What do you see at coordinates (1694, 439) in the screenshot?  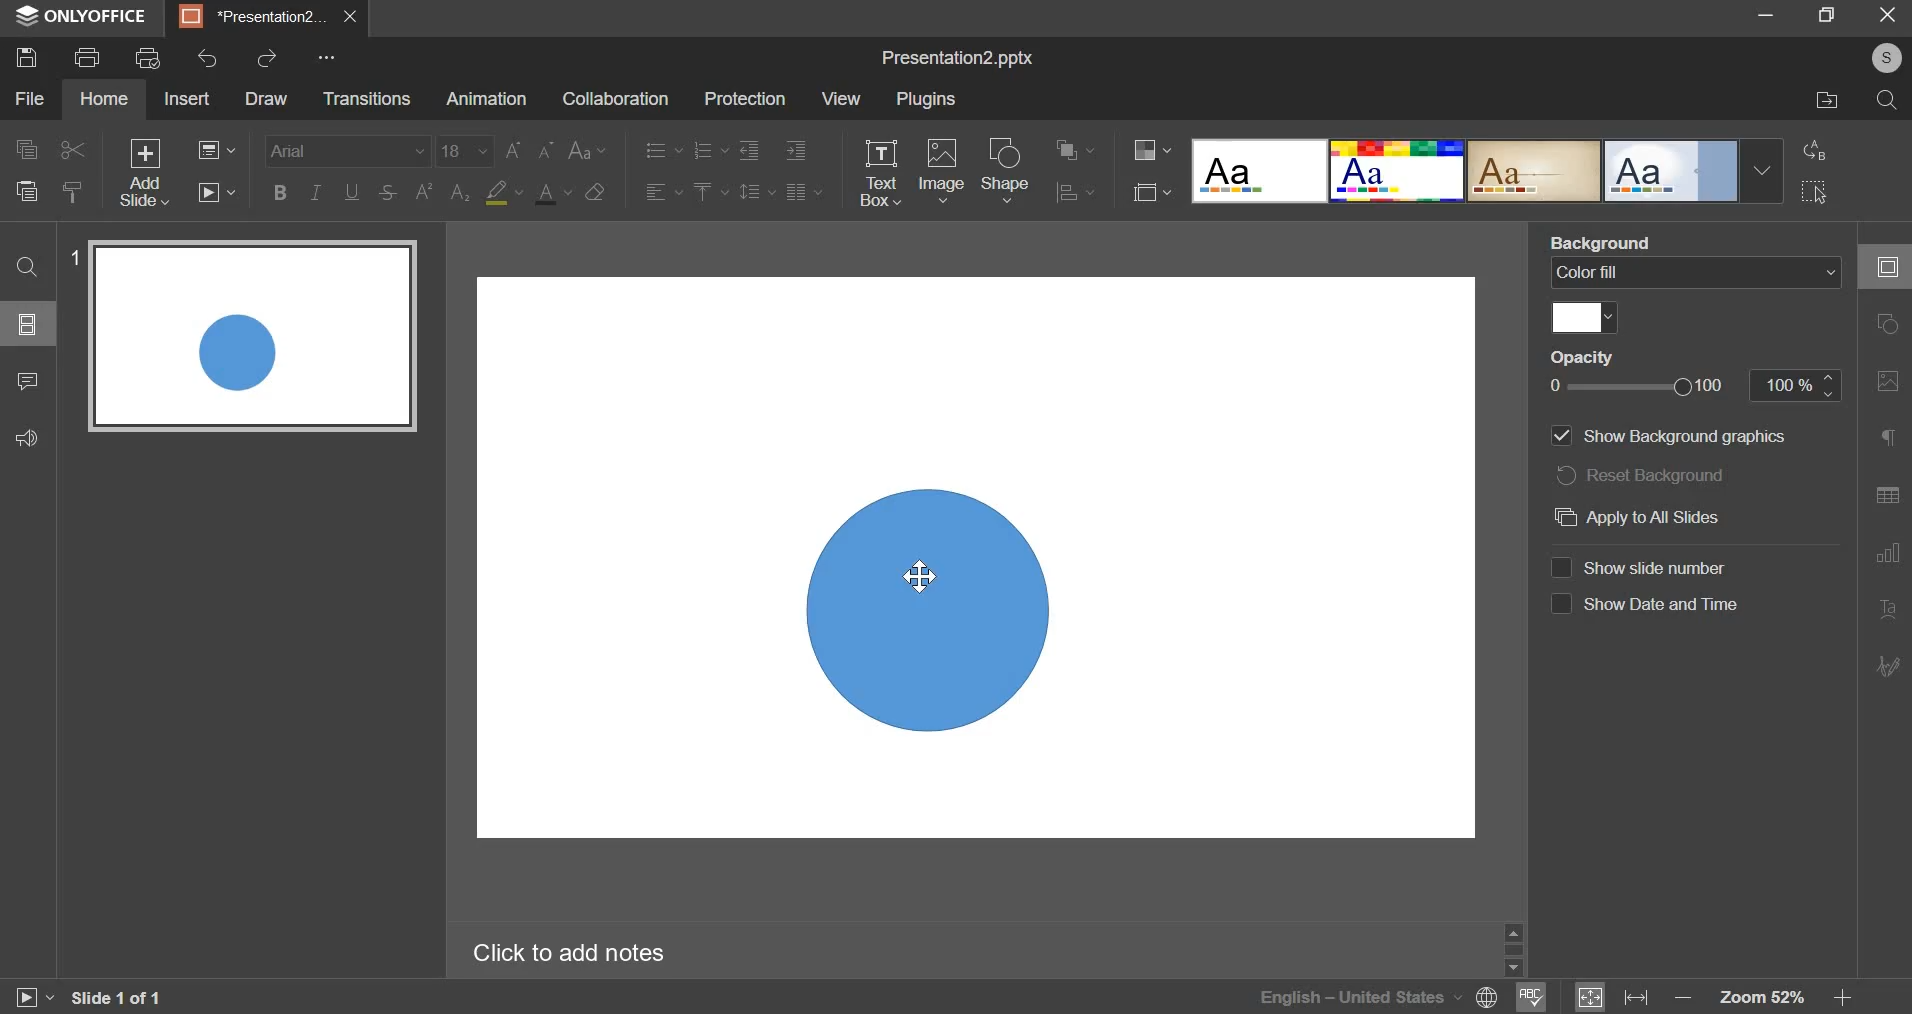 I see `‘Show Background graphics` at bounding box center [1694, 439].